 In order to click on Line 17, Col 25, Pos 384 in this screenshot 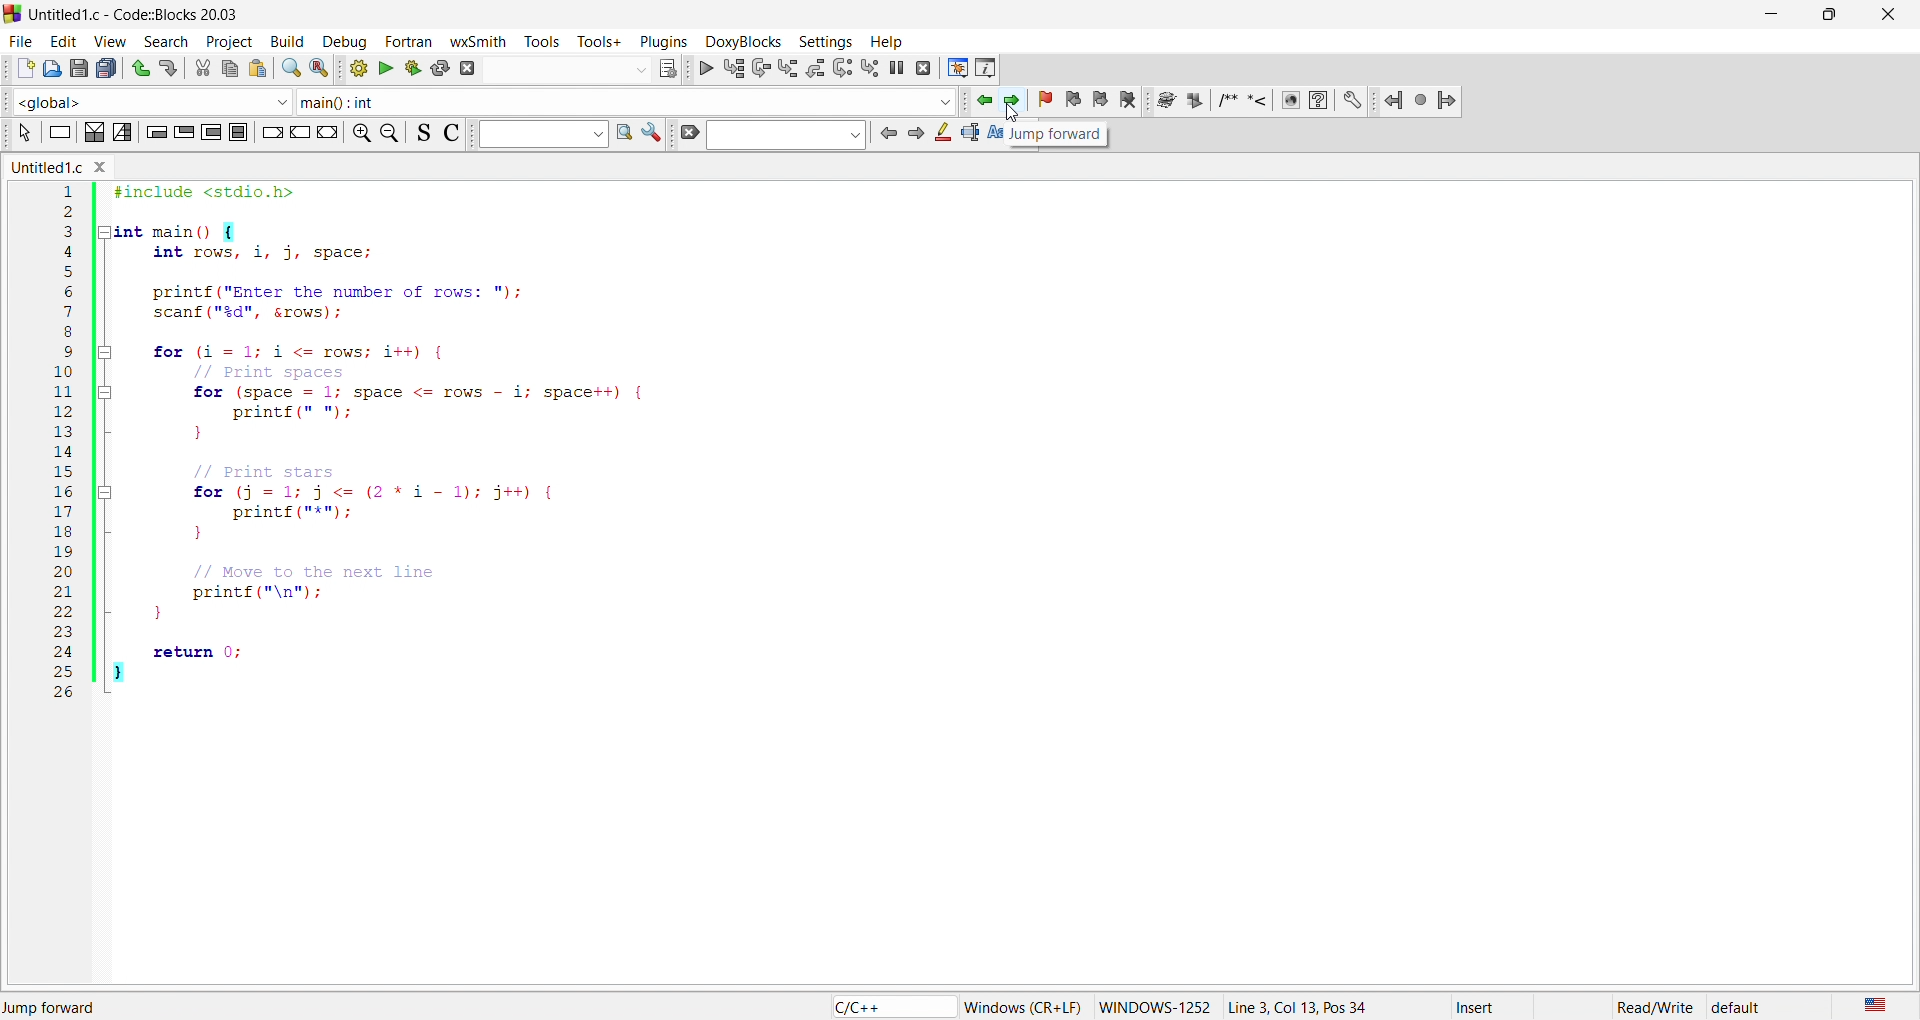, I will do `click(1314, 1004)`.